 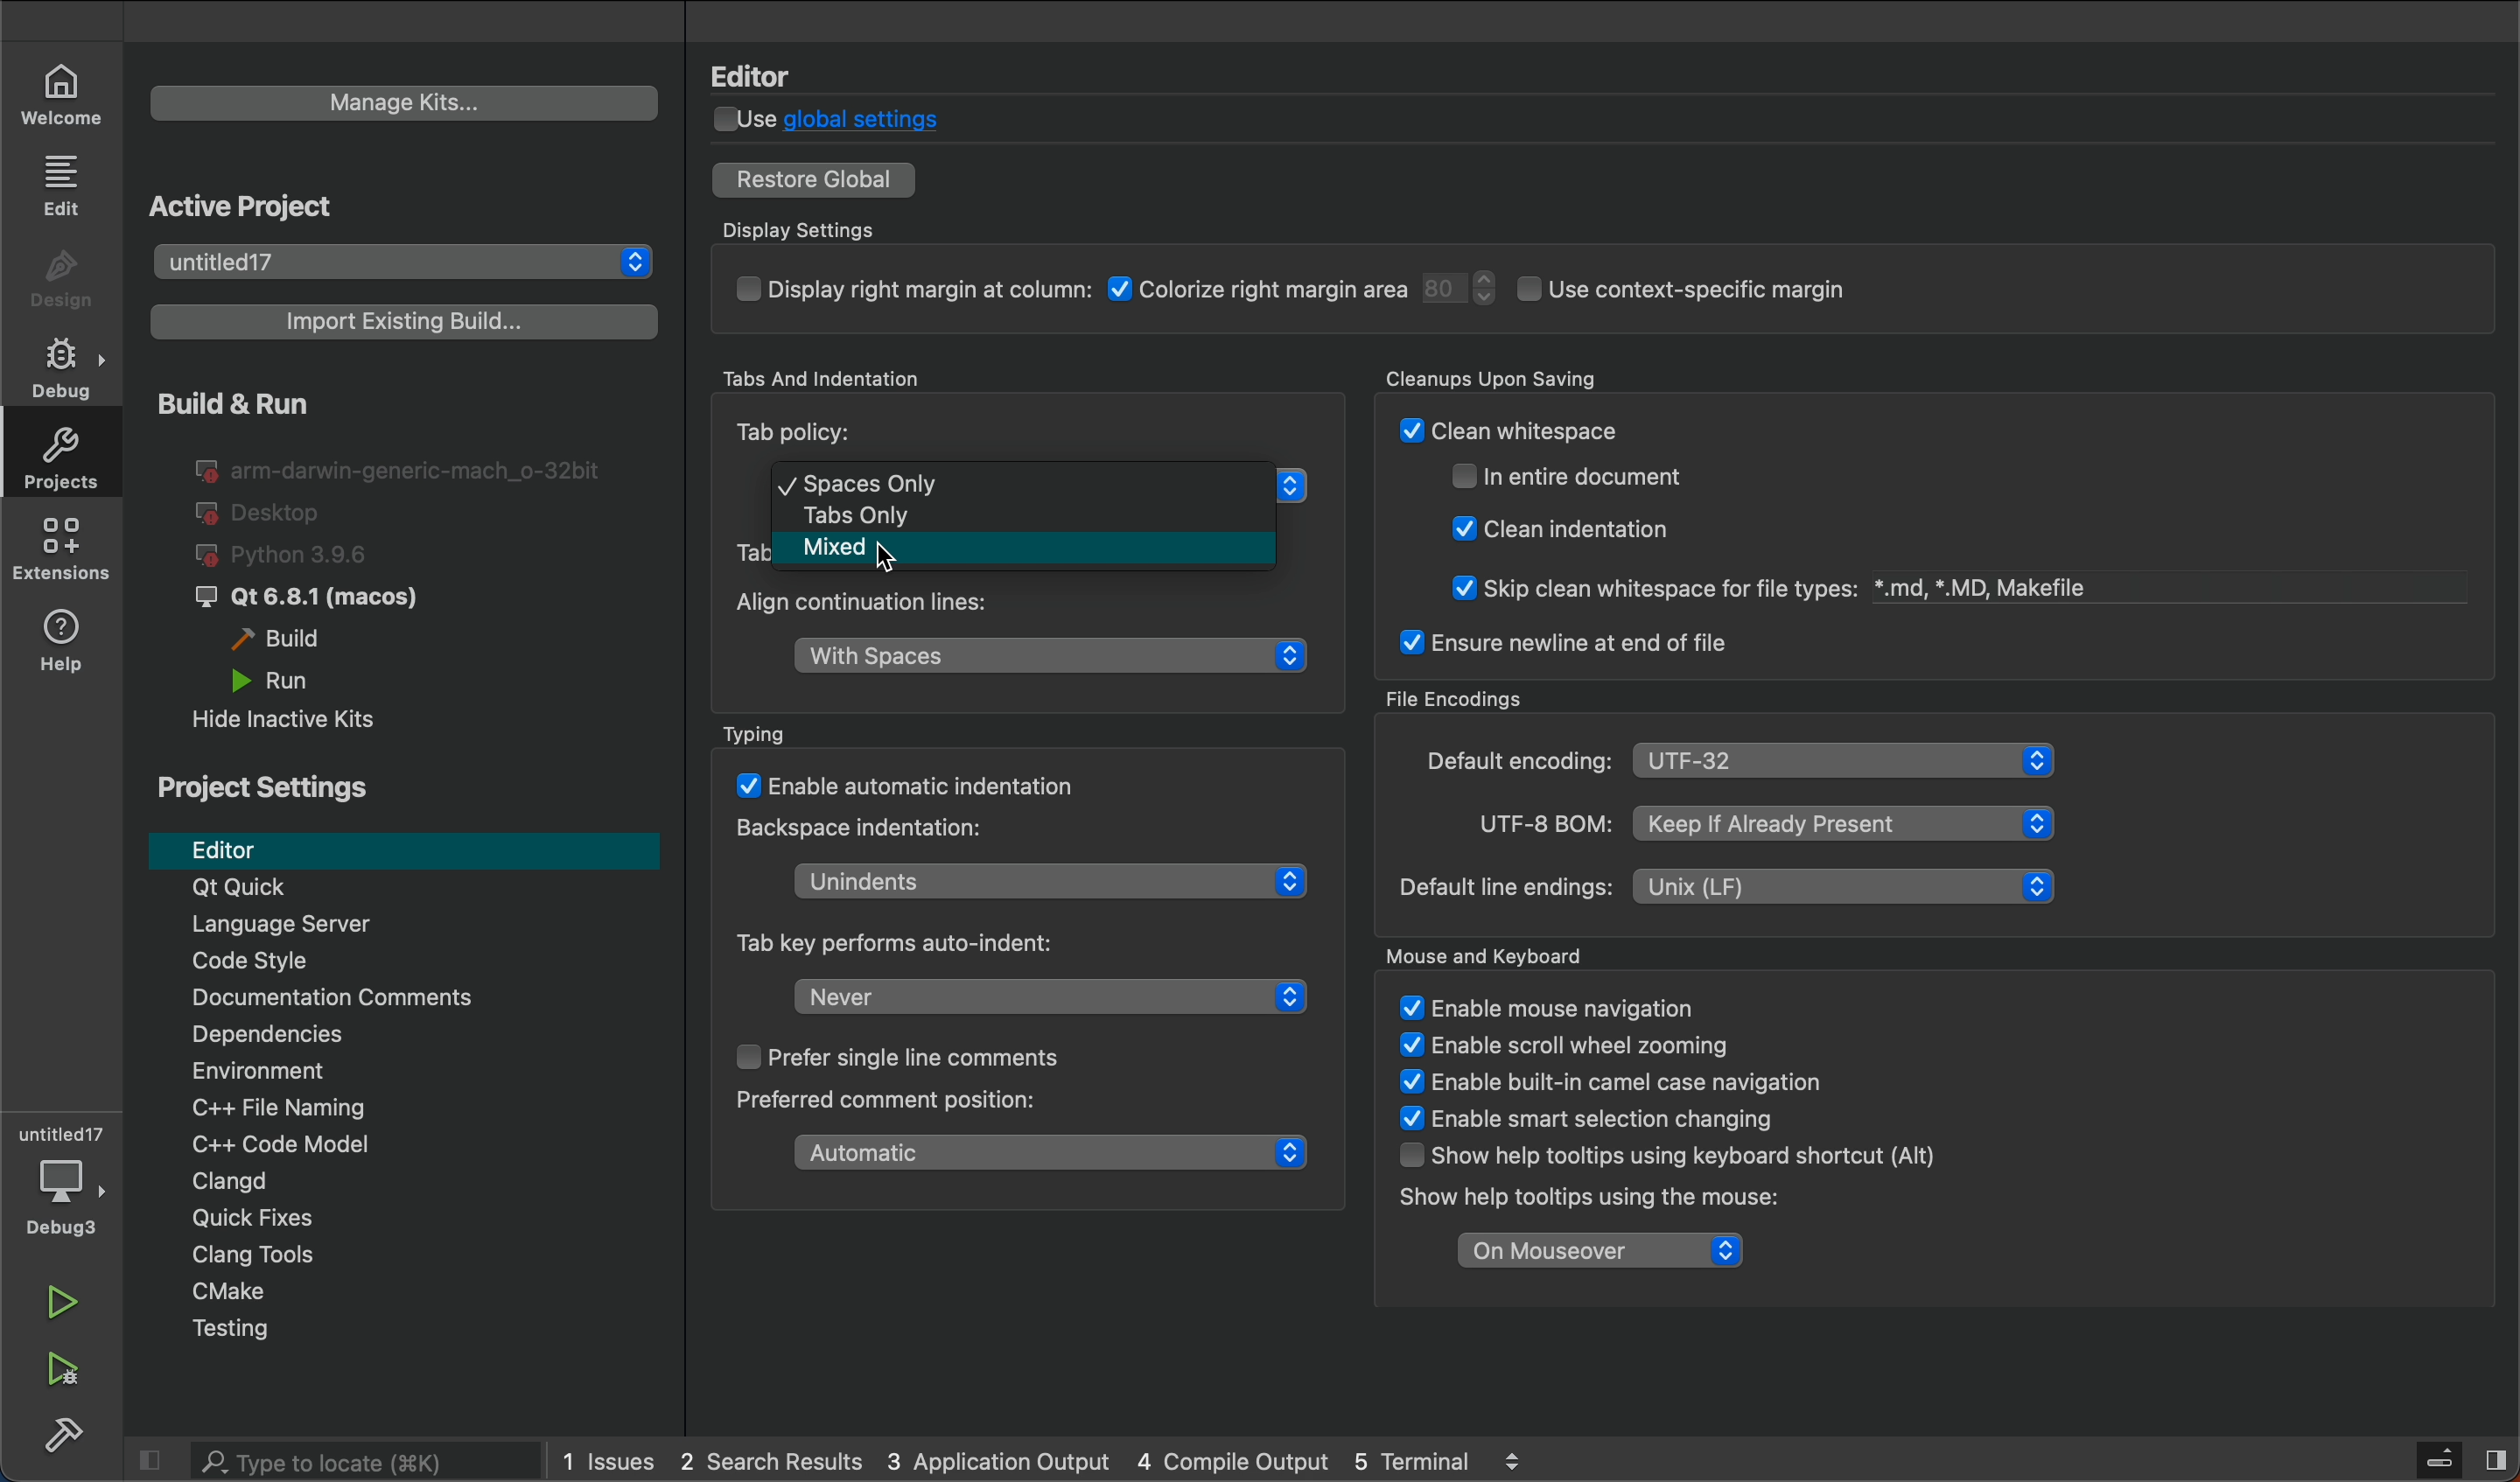 I want to click on global settings, so click(x=848, y=118).